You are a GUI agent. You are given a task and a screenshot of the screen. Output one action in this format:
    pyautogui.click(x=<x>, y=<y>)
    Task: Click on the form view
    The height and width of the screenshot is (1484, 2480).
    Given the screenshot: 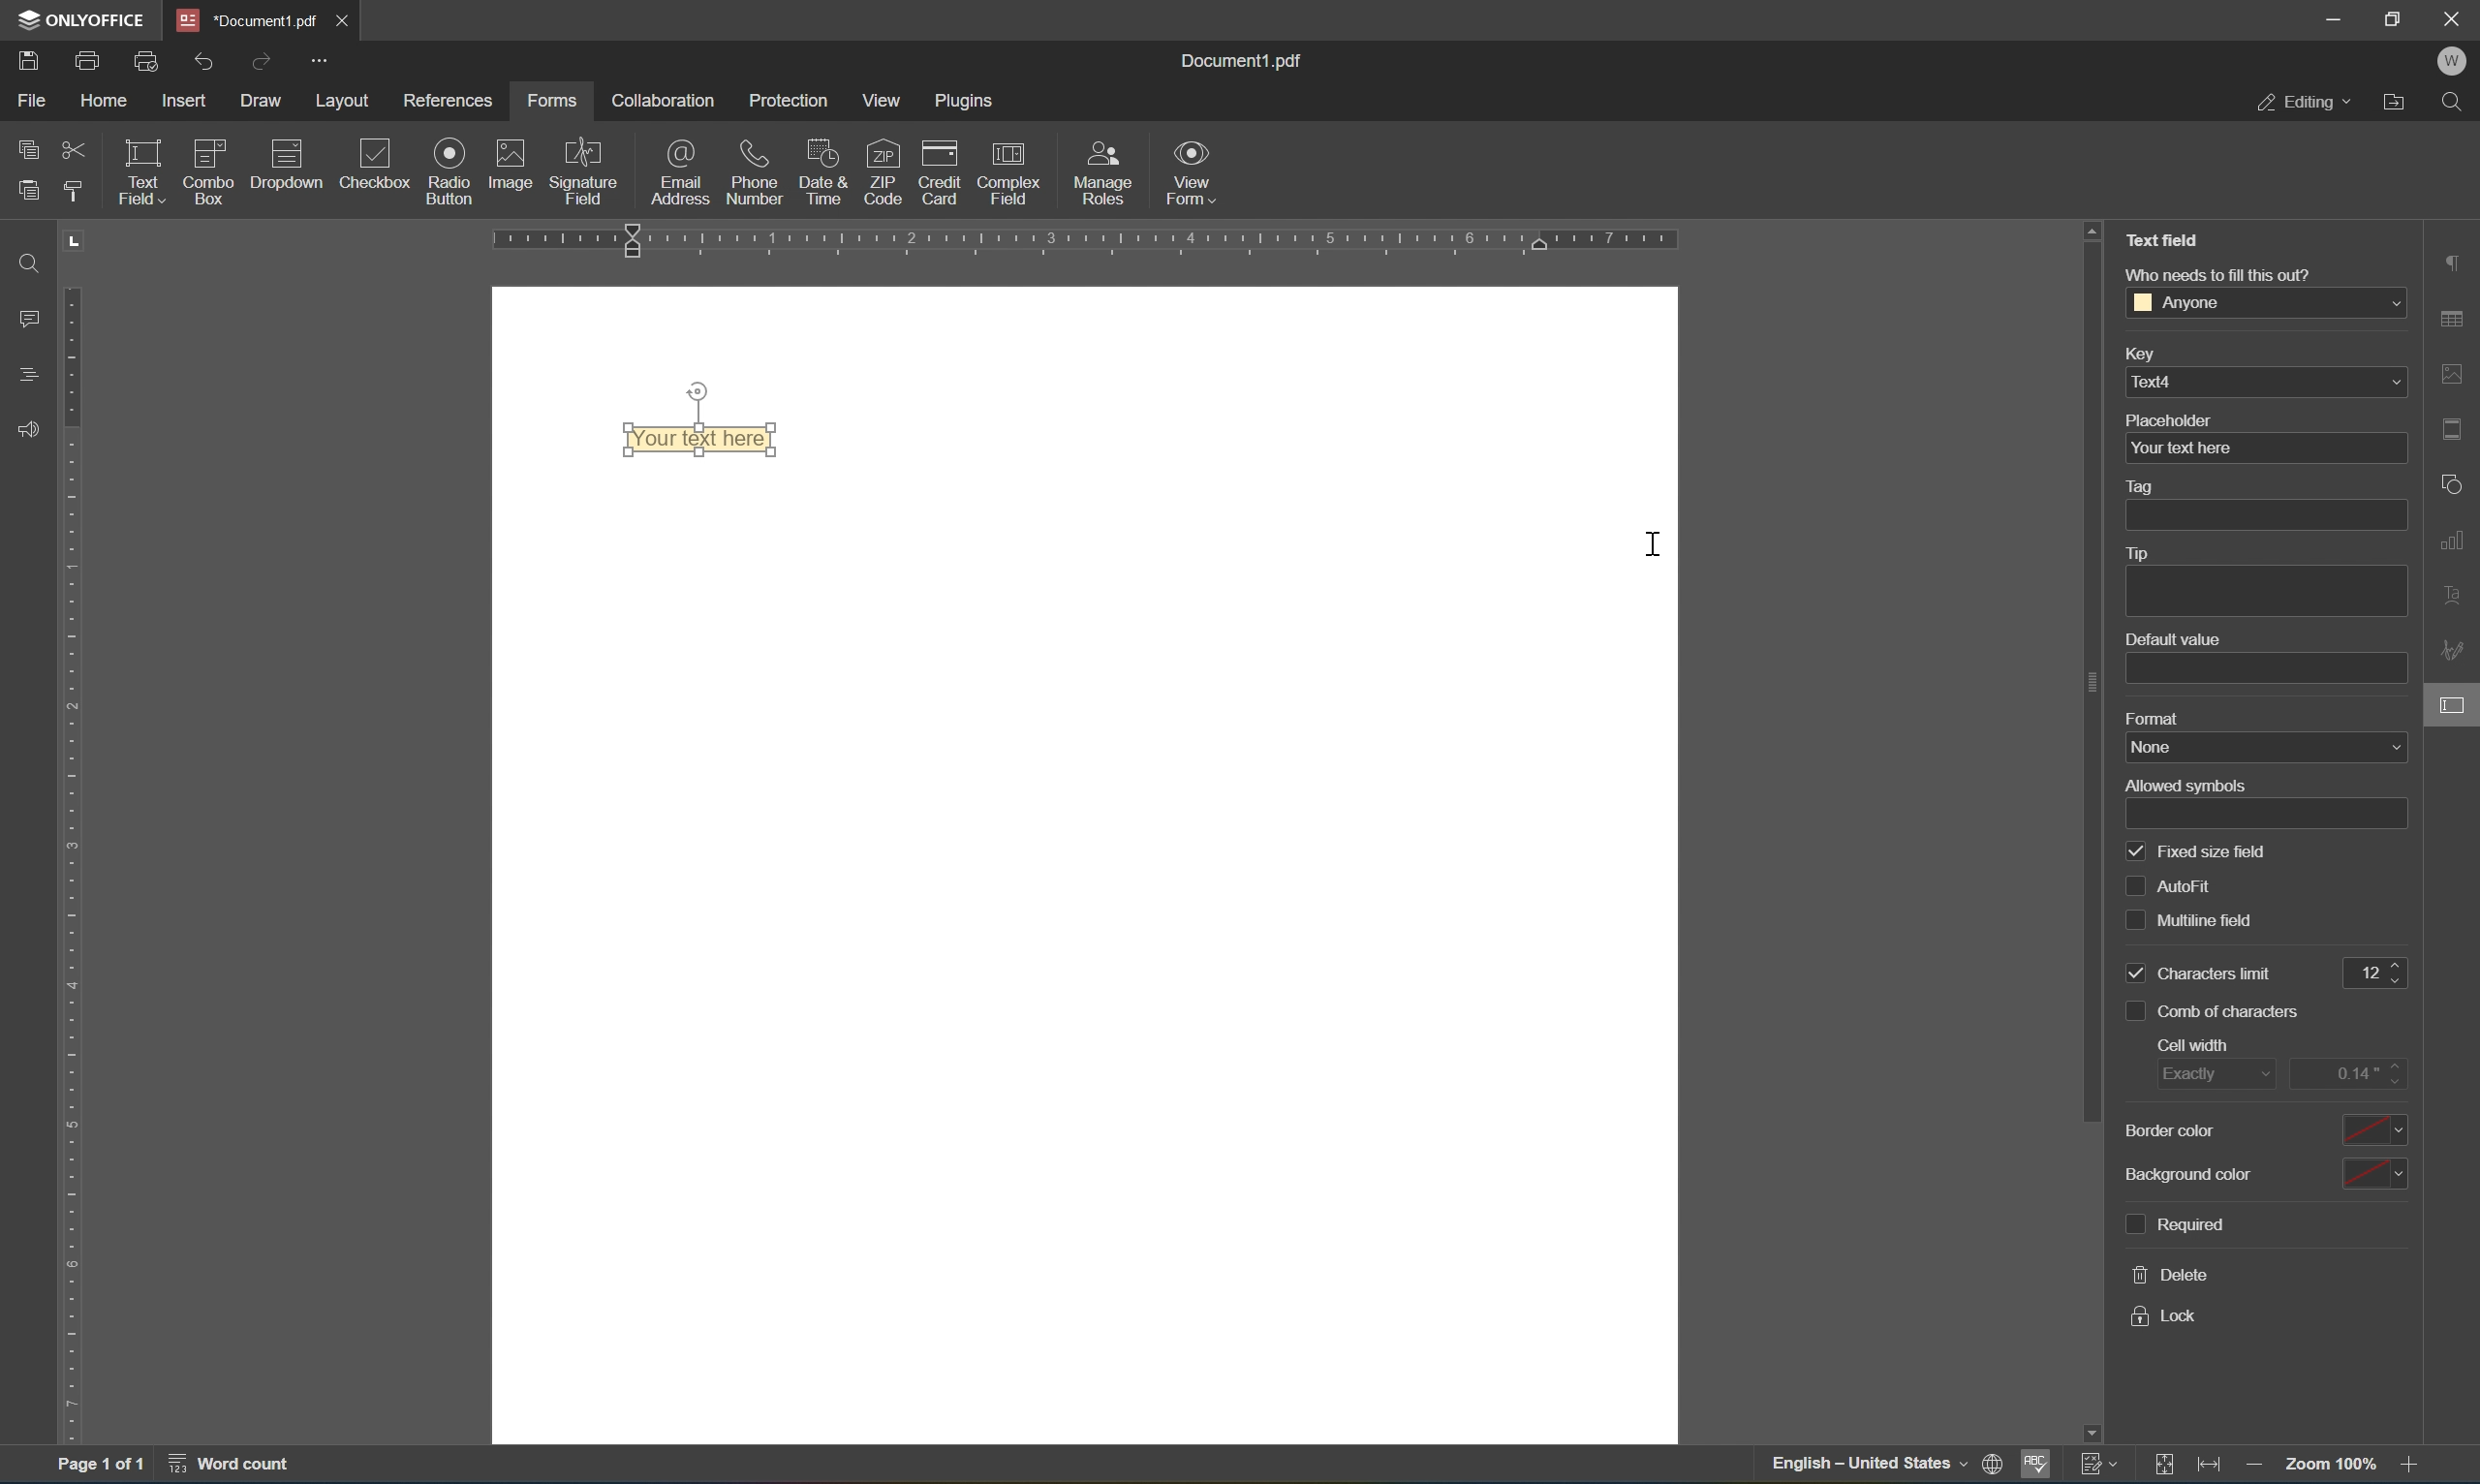 What is the action you would take?
    pyautogui.click(x=1188, y=170)
    